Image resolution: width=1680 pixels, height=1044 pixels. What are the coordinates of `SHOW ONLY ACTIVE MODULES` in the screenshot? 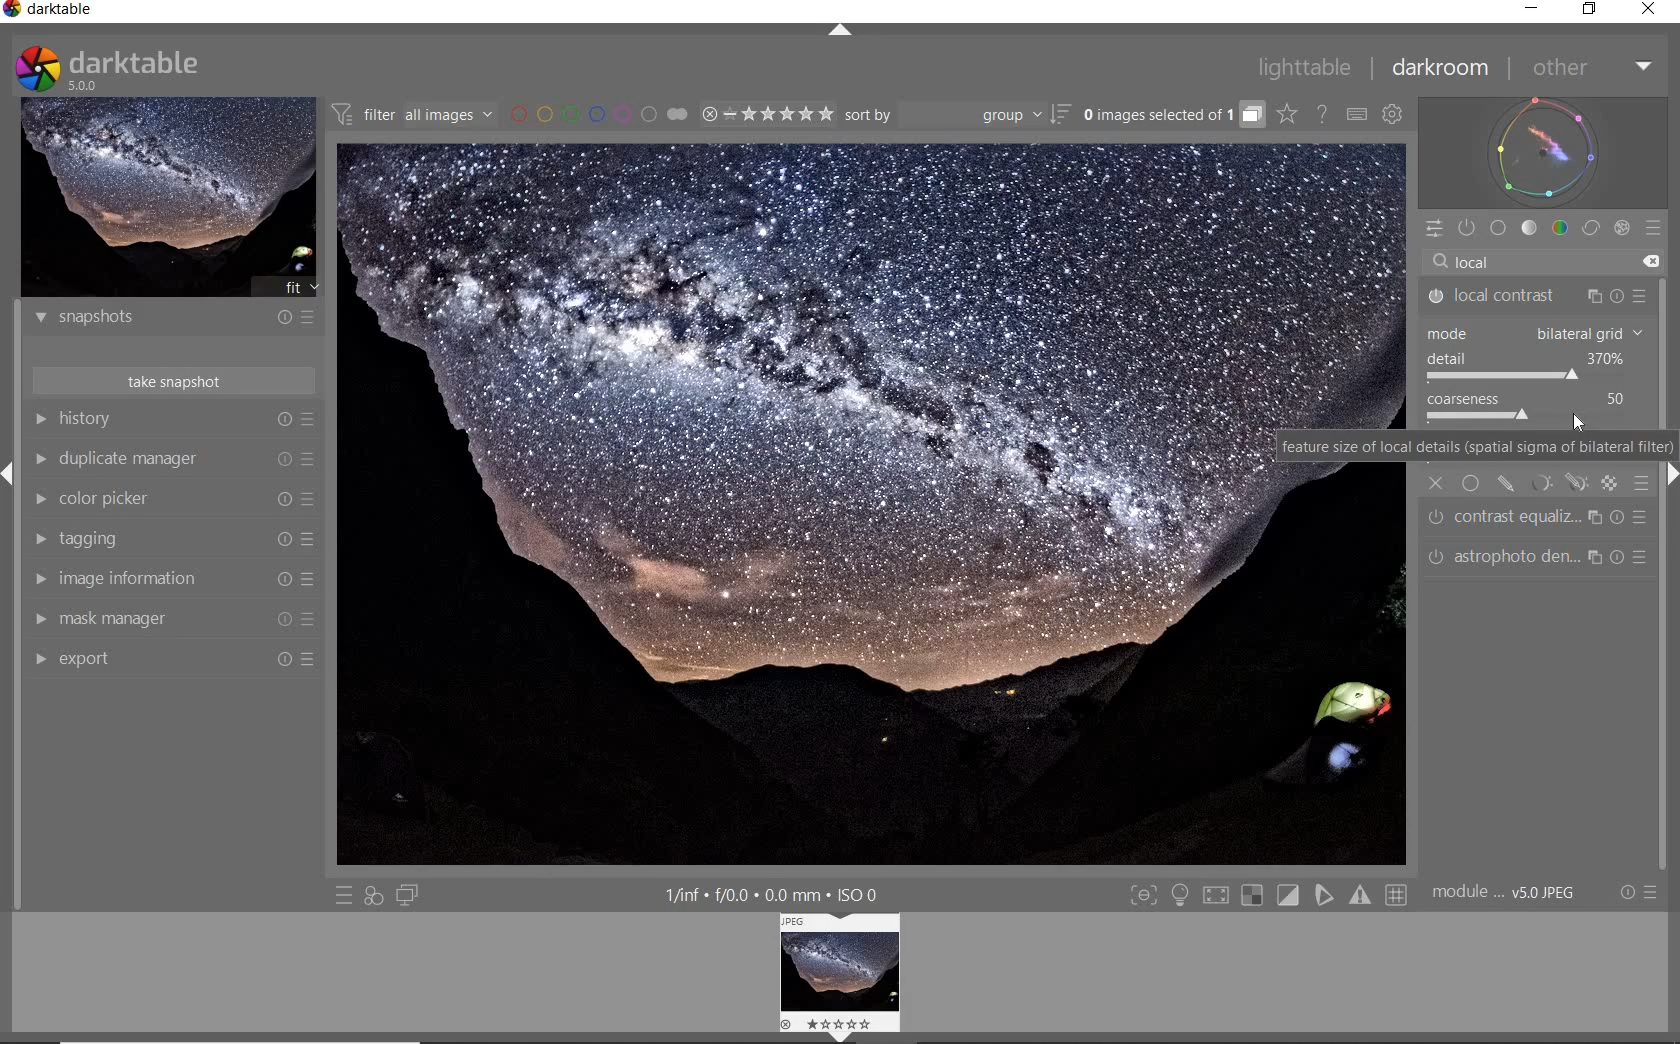 It's located at (1467, 227).